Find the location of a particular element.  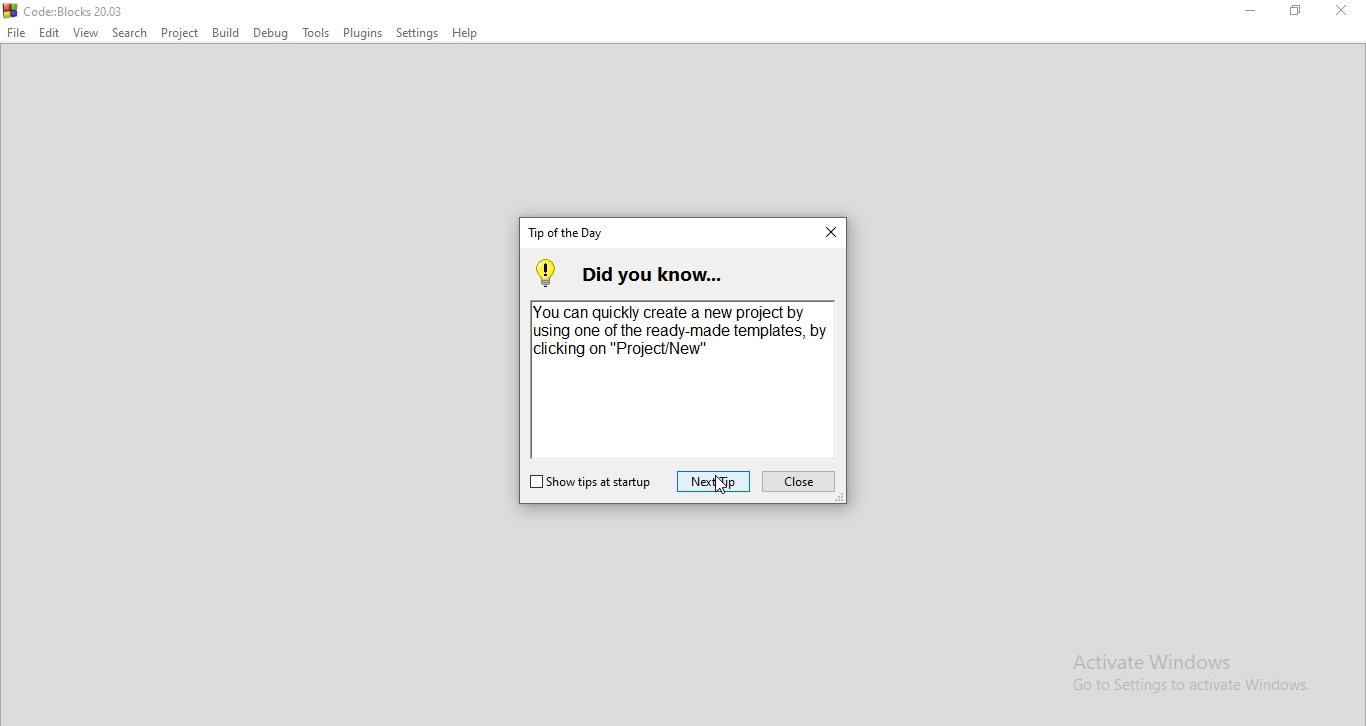

close is located at coordinates (830, 234).